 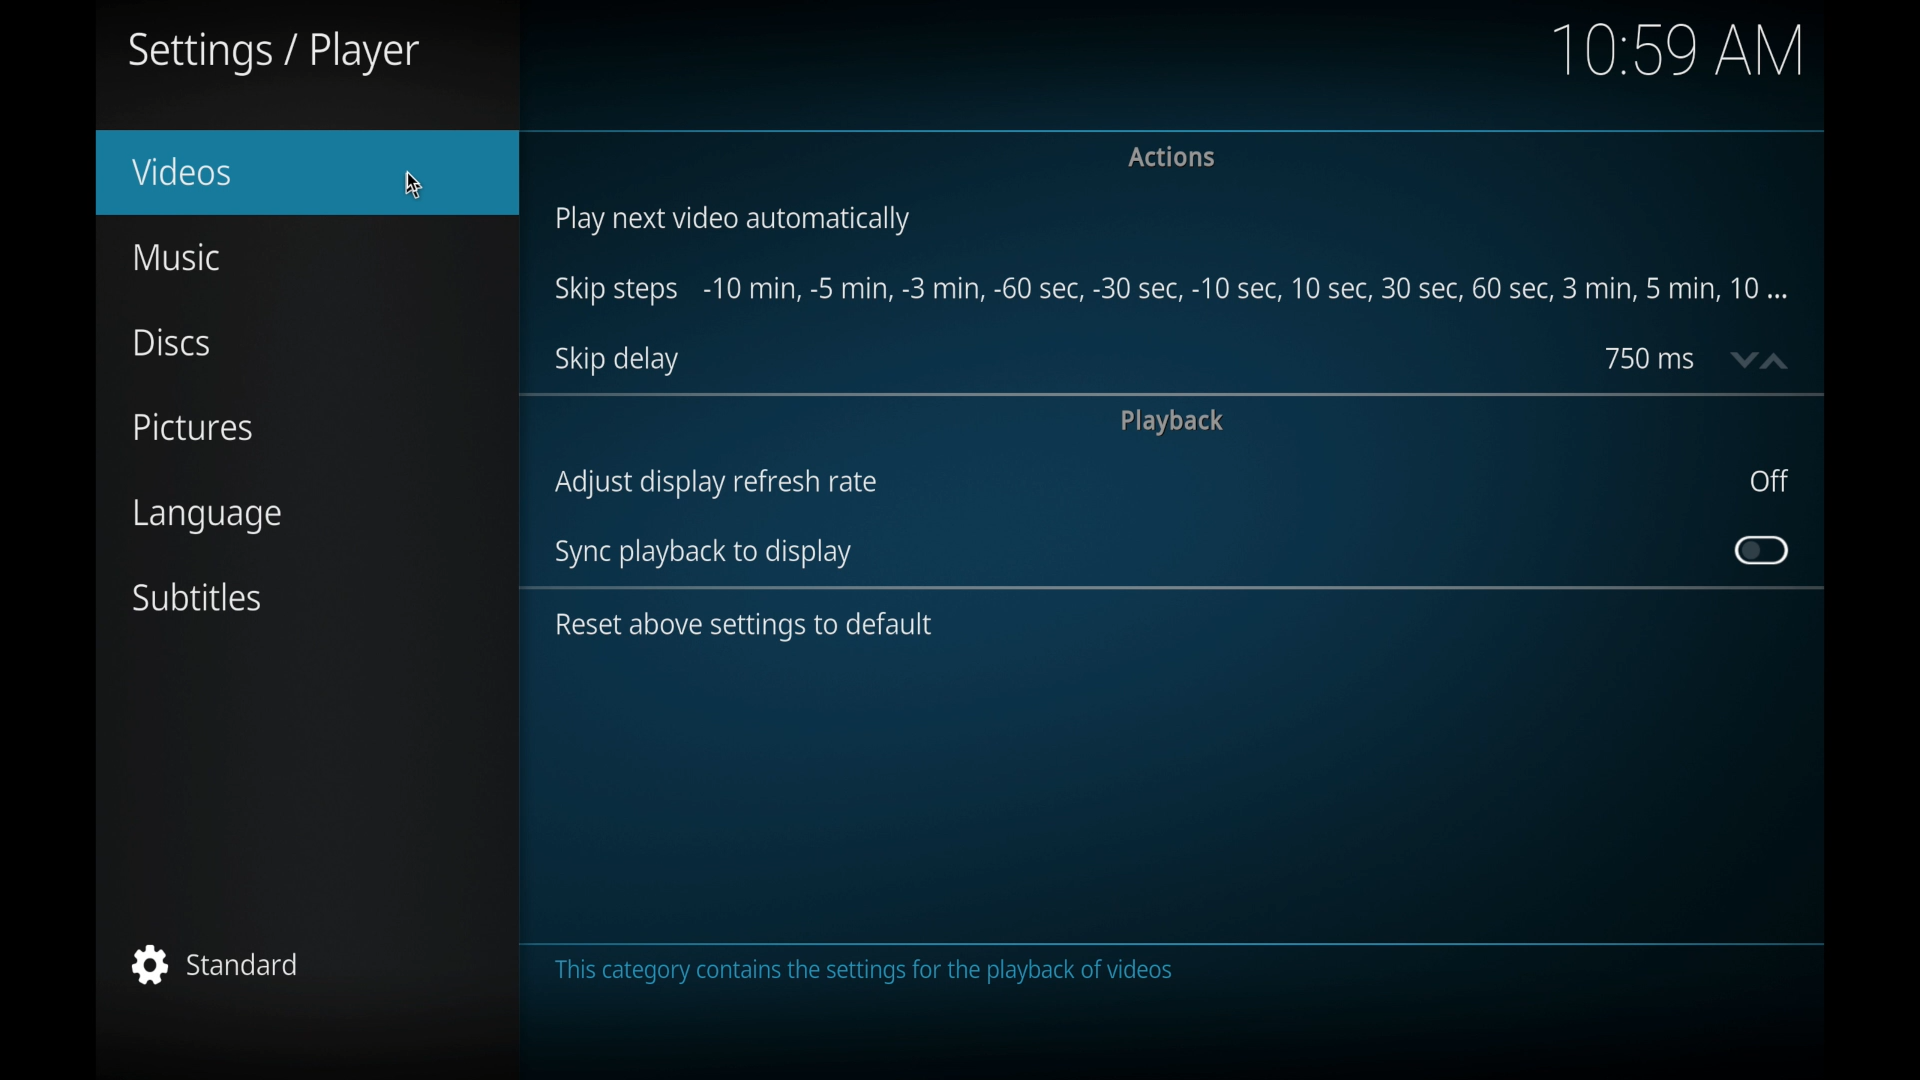 What do you see at coordinates (1648, 359) in the screenshot?
I see `750 ms` at bounding box center [1648, 359].